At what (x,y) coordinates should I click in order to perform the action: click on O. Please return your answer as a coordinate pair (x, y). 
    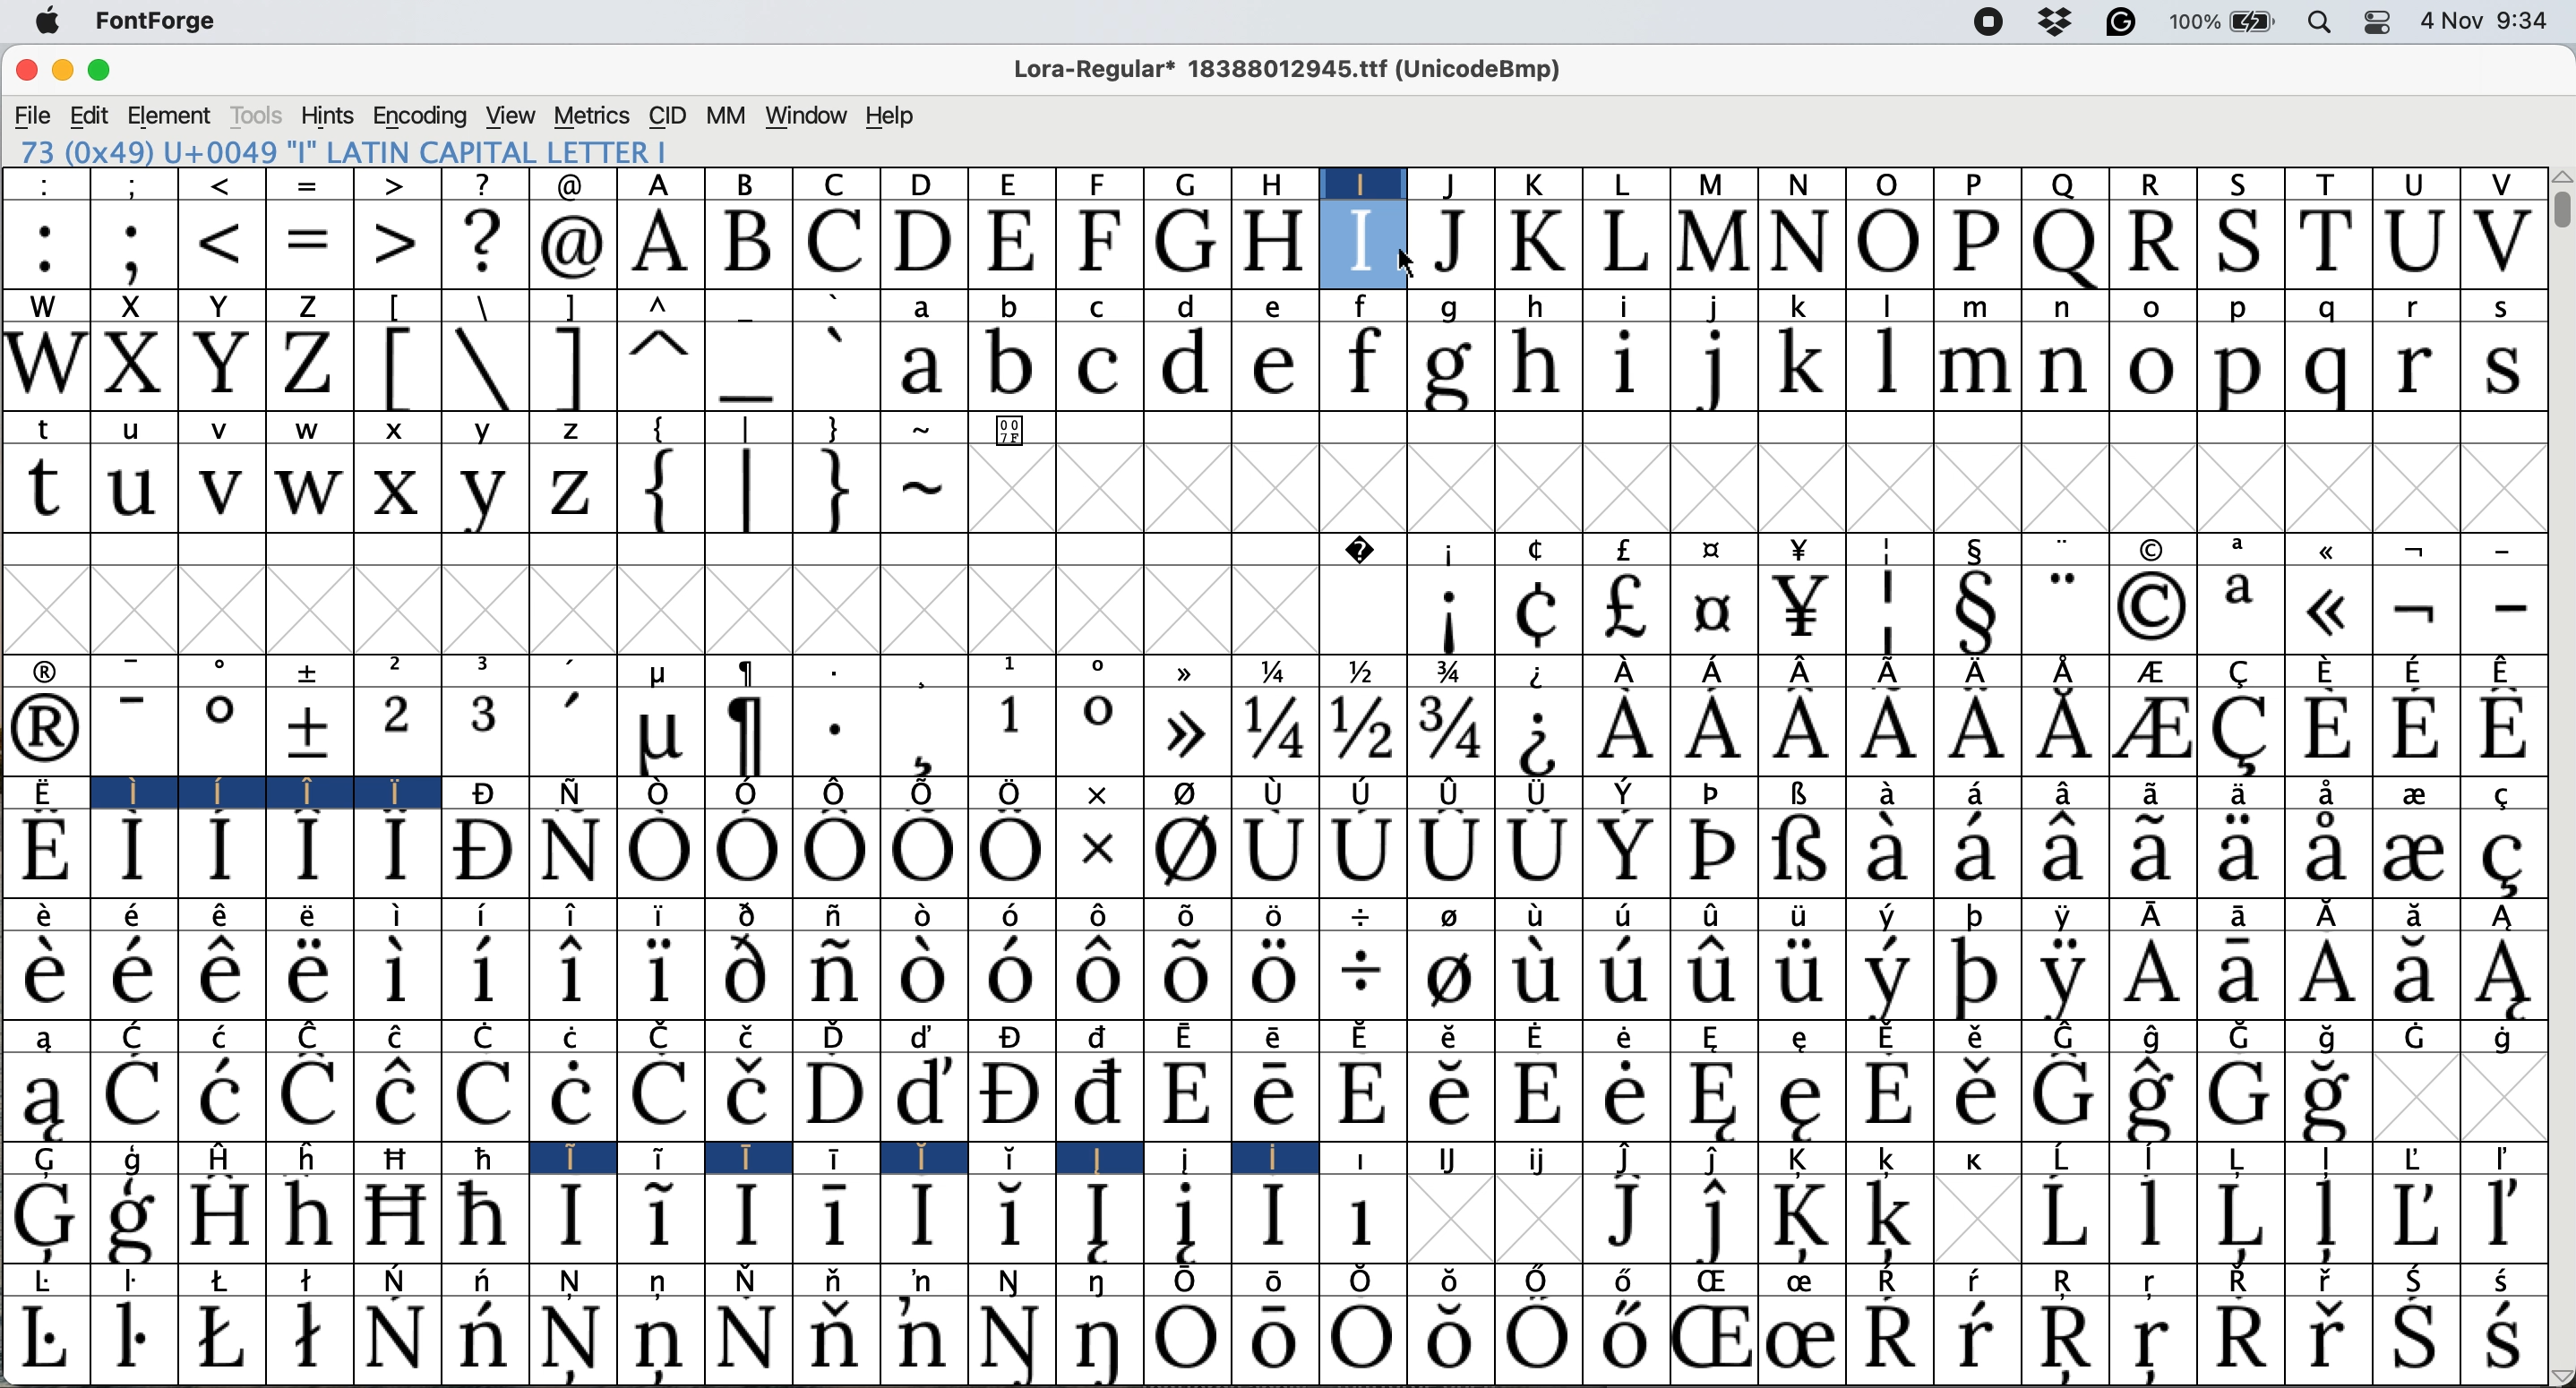
    Looking at the image, I should click on (1889, 245).